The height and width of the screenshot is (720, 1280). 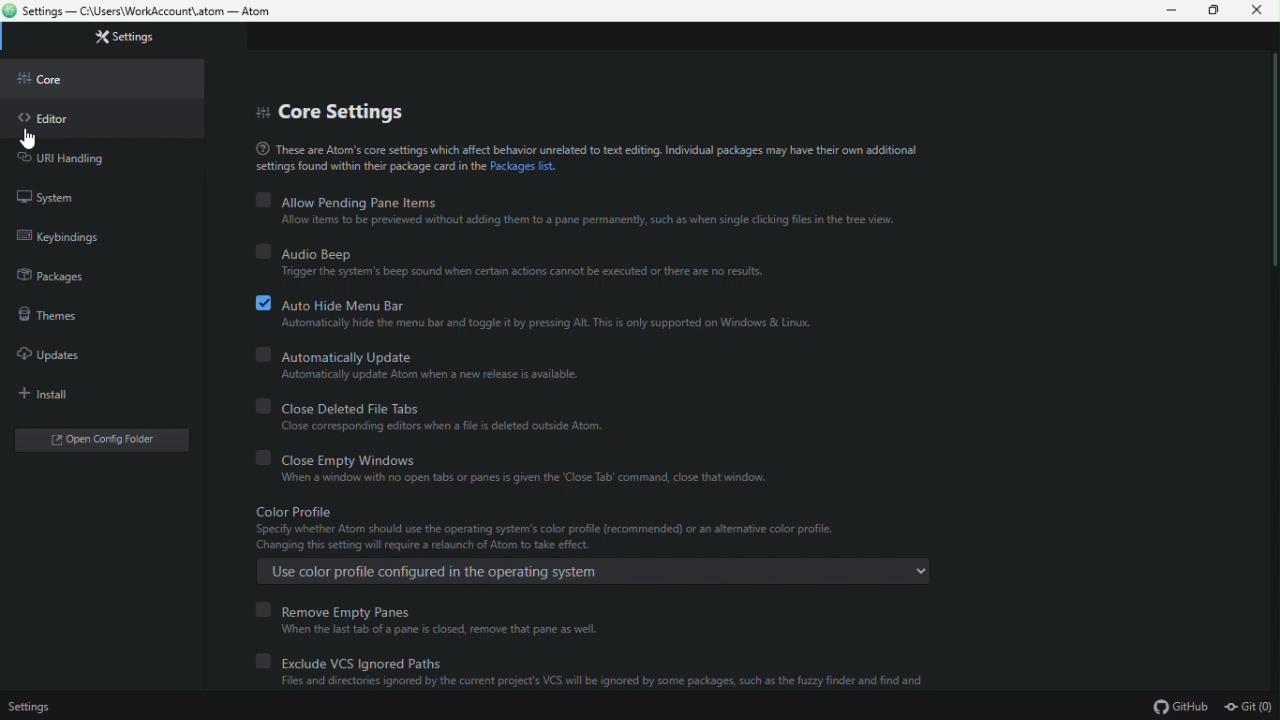 I want to click on updates, so click(x=59, y=356).